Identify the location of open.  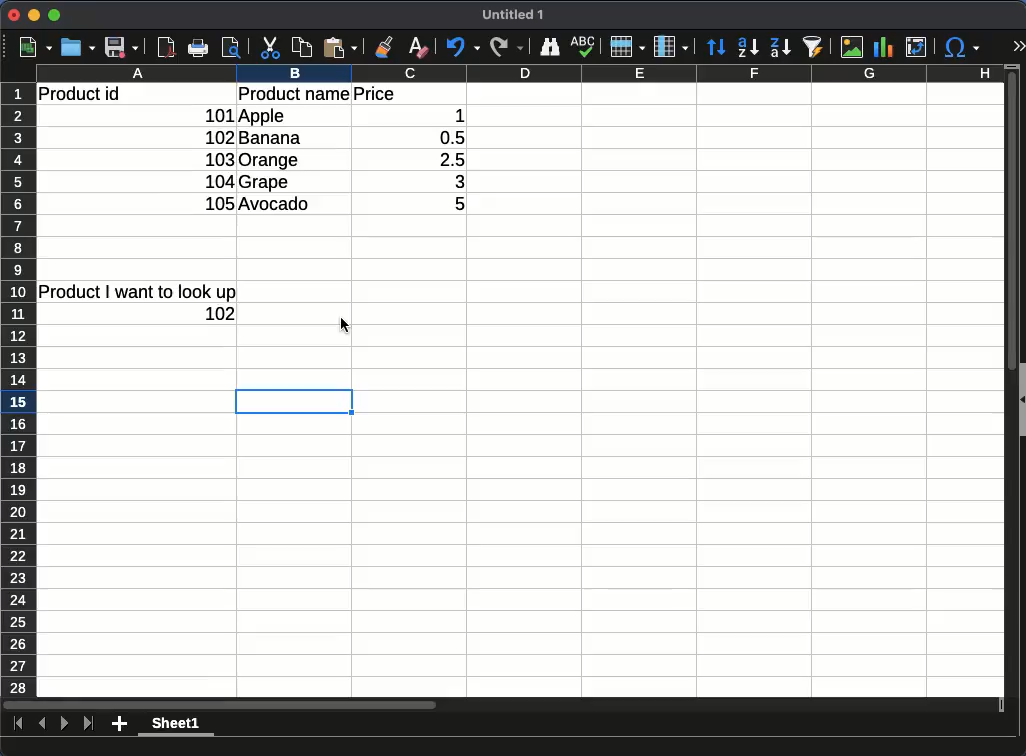
(78, 47).